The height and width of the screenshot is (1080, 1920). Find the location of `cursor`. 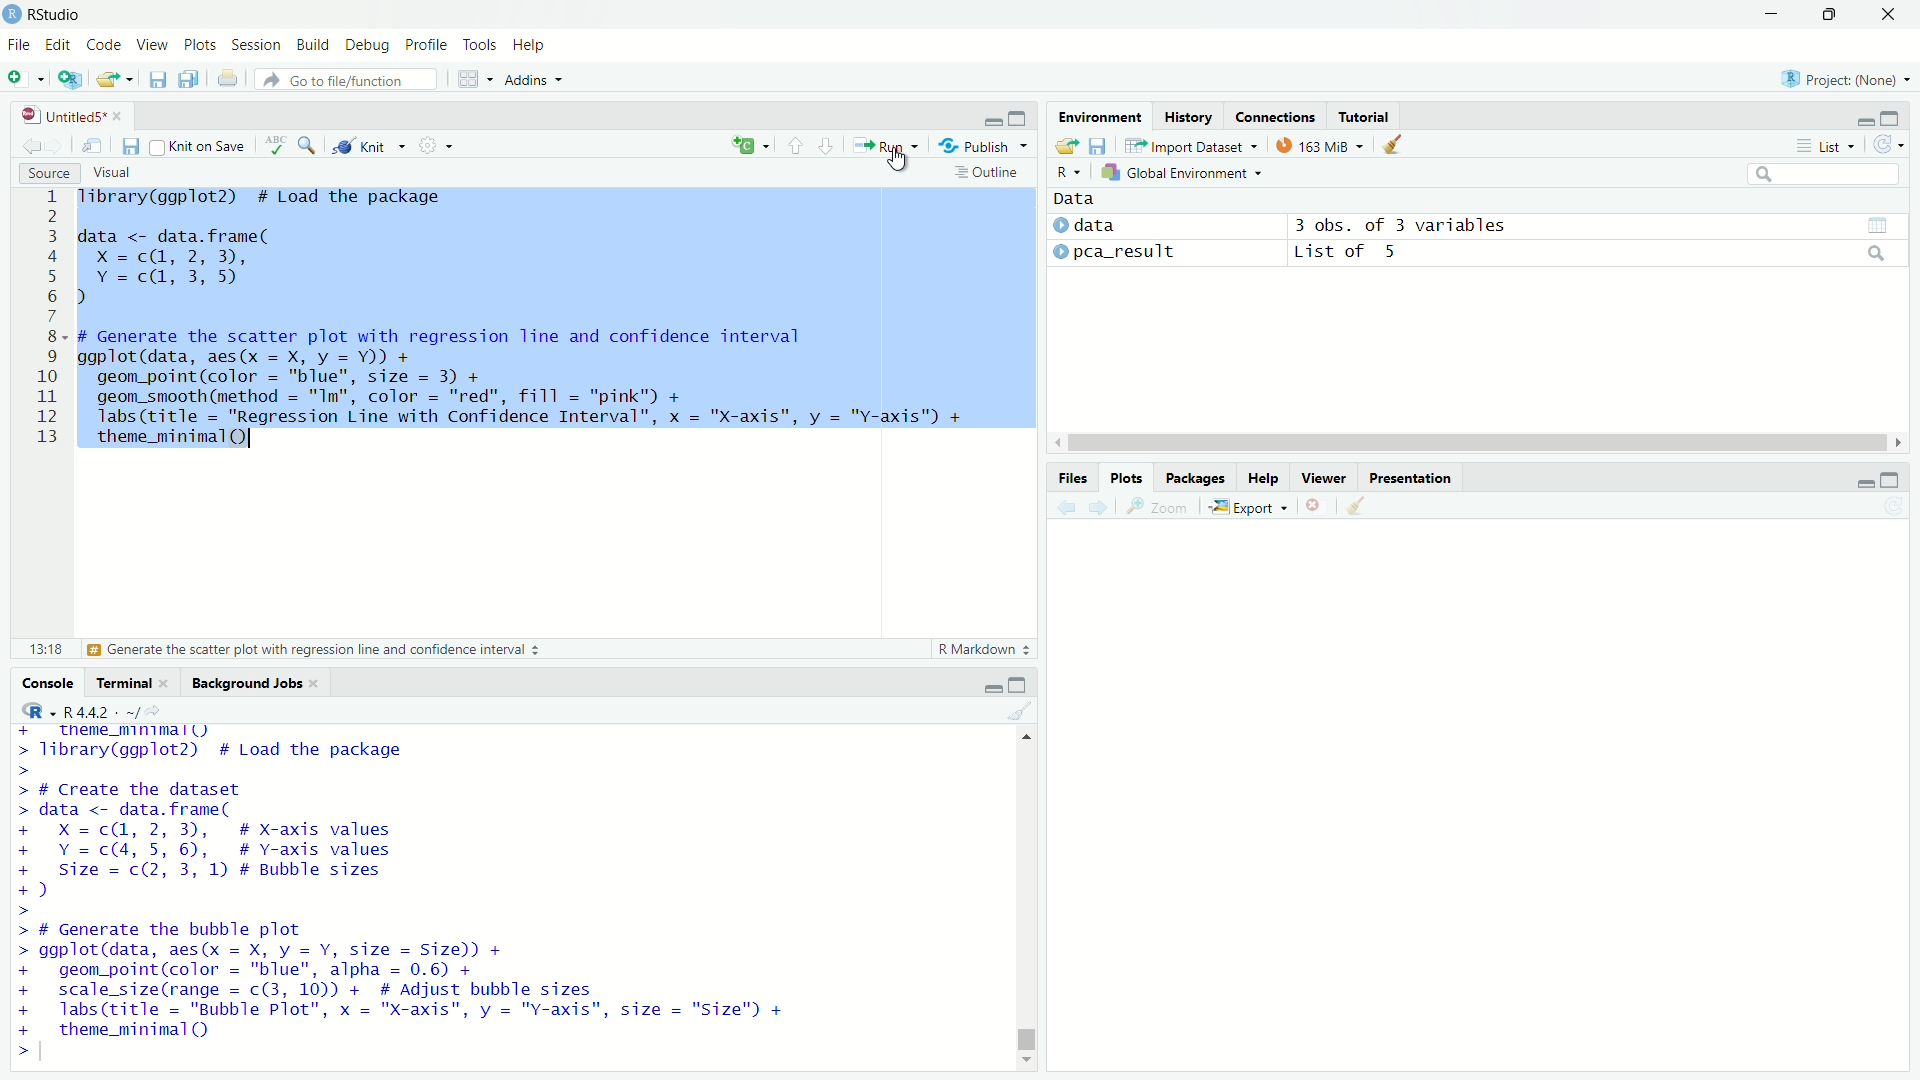

cursor is located at coordinates (897, 163).